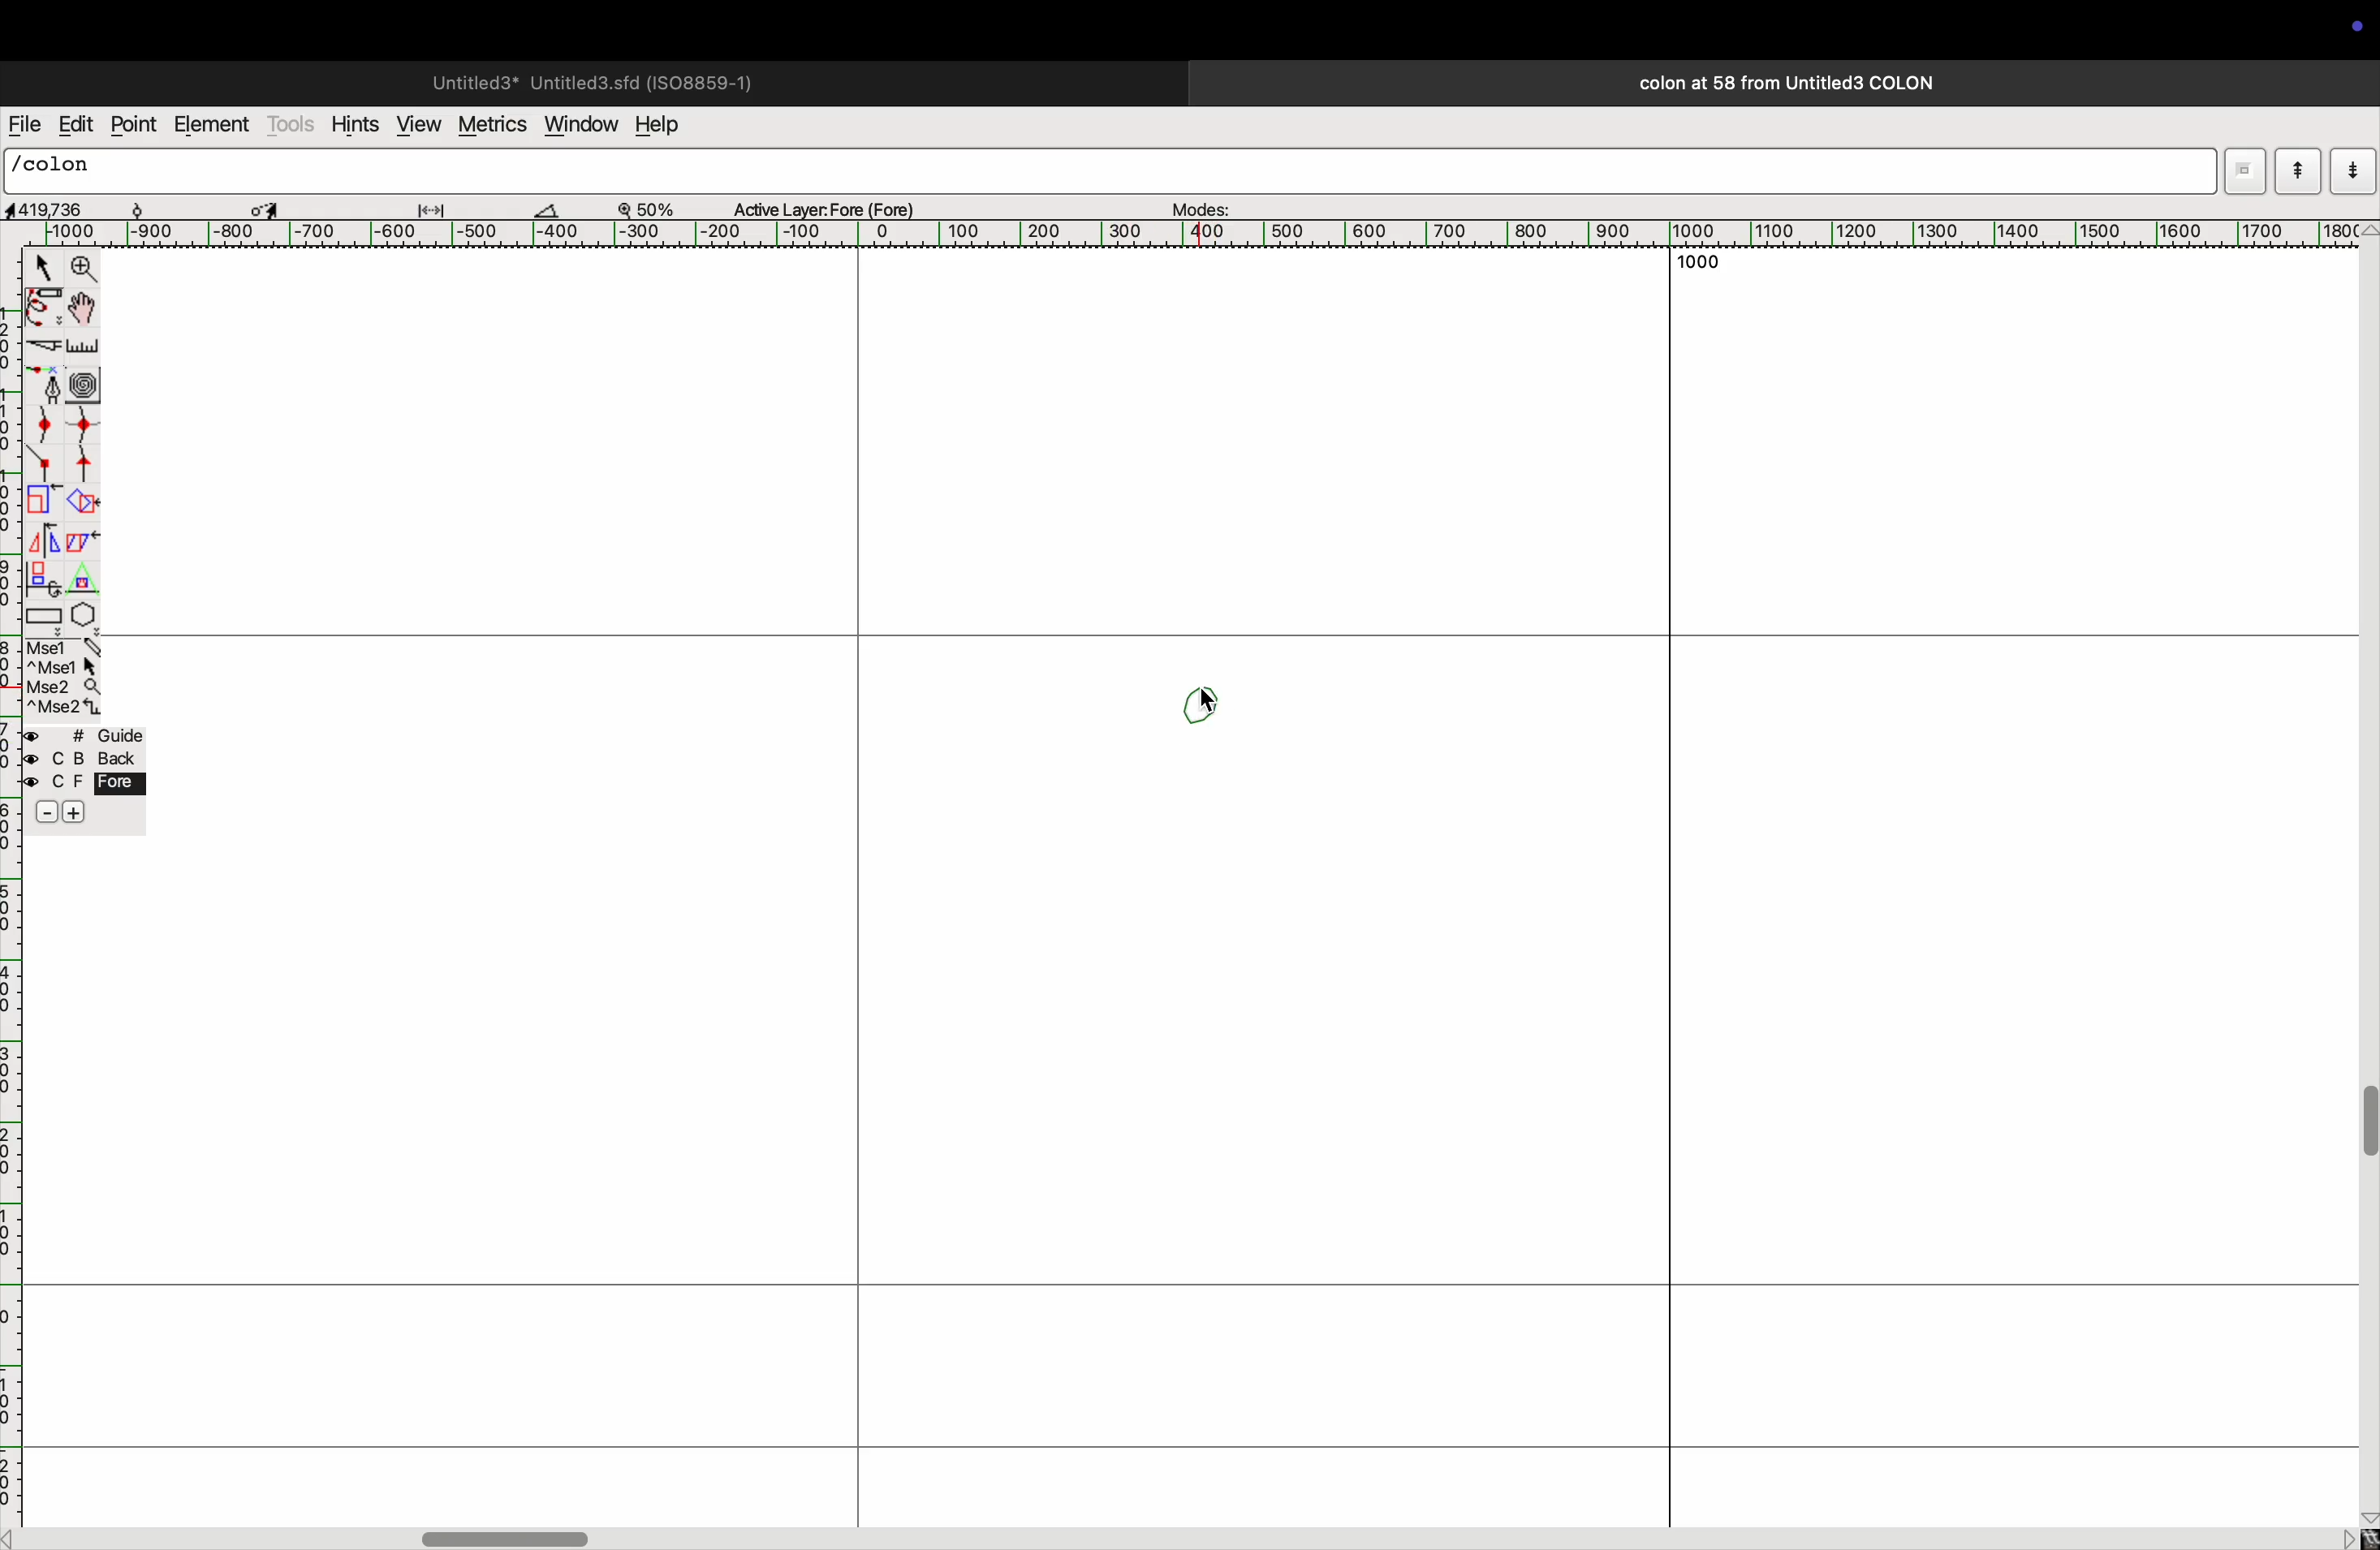 This screenshot has height=1550, width=2380. Describe the element at coordinates (1213, 703) in the screenshot. I see `cursor` at that location.